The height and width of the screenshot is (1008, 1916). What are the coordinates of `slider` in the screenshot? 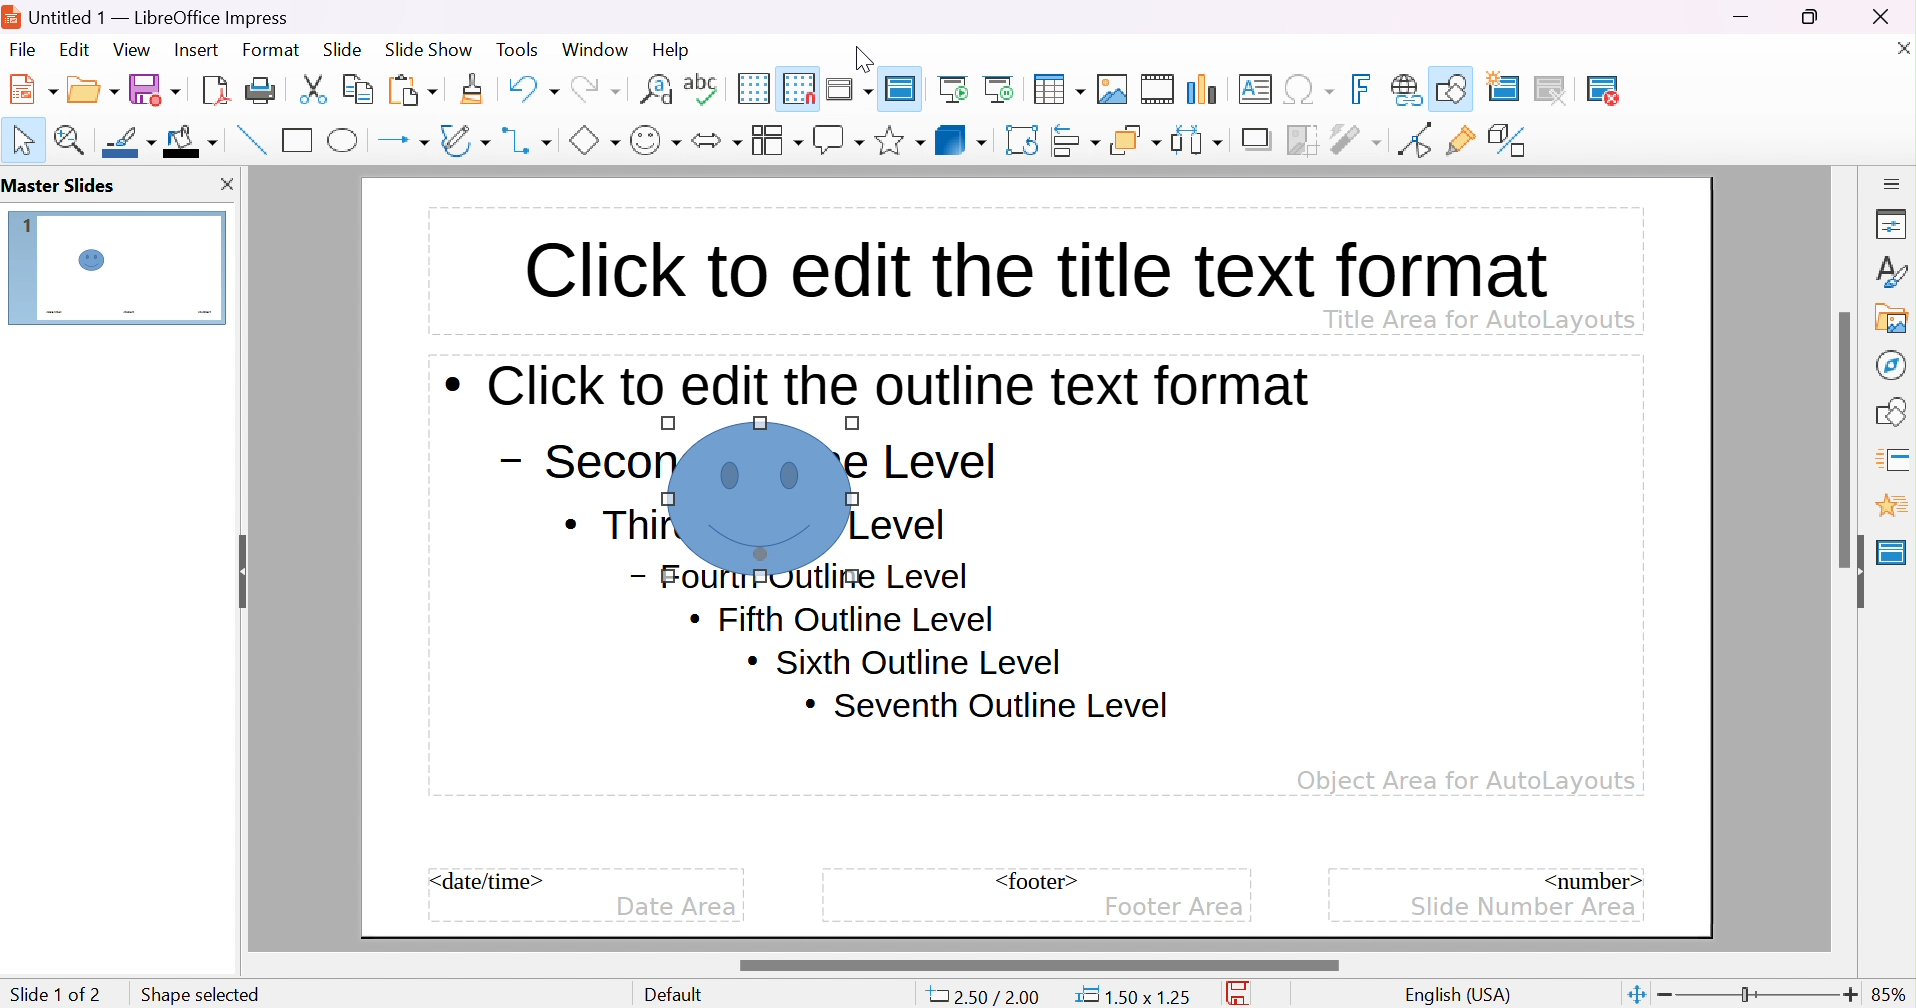 It's located at (1847, 438).